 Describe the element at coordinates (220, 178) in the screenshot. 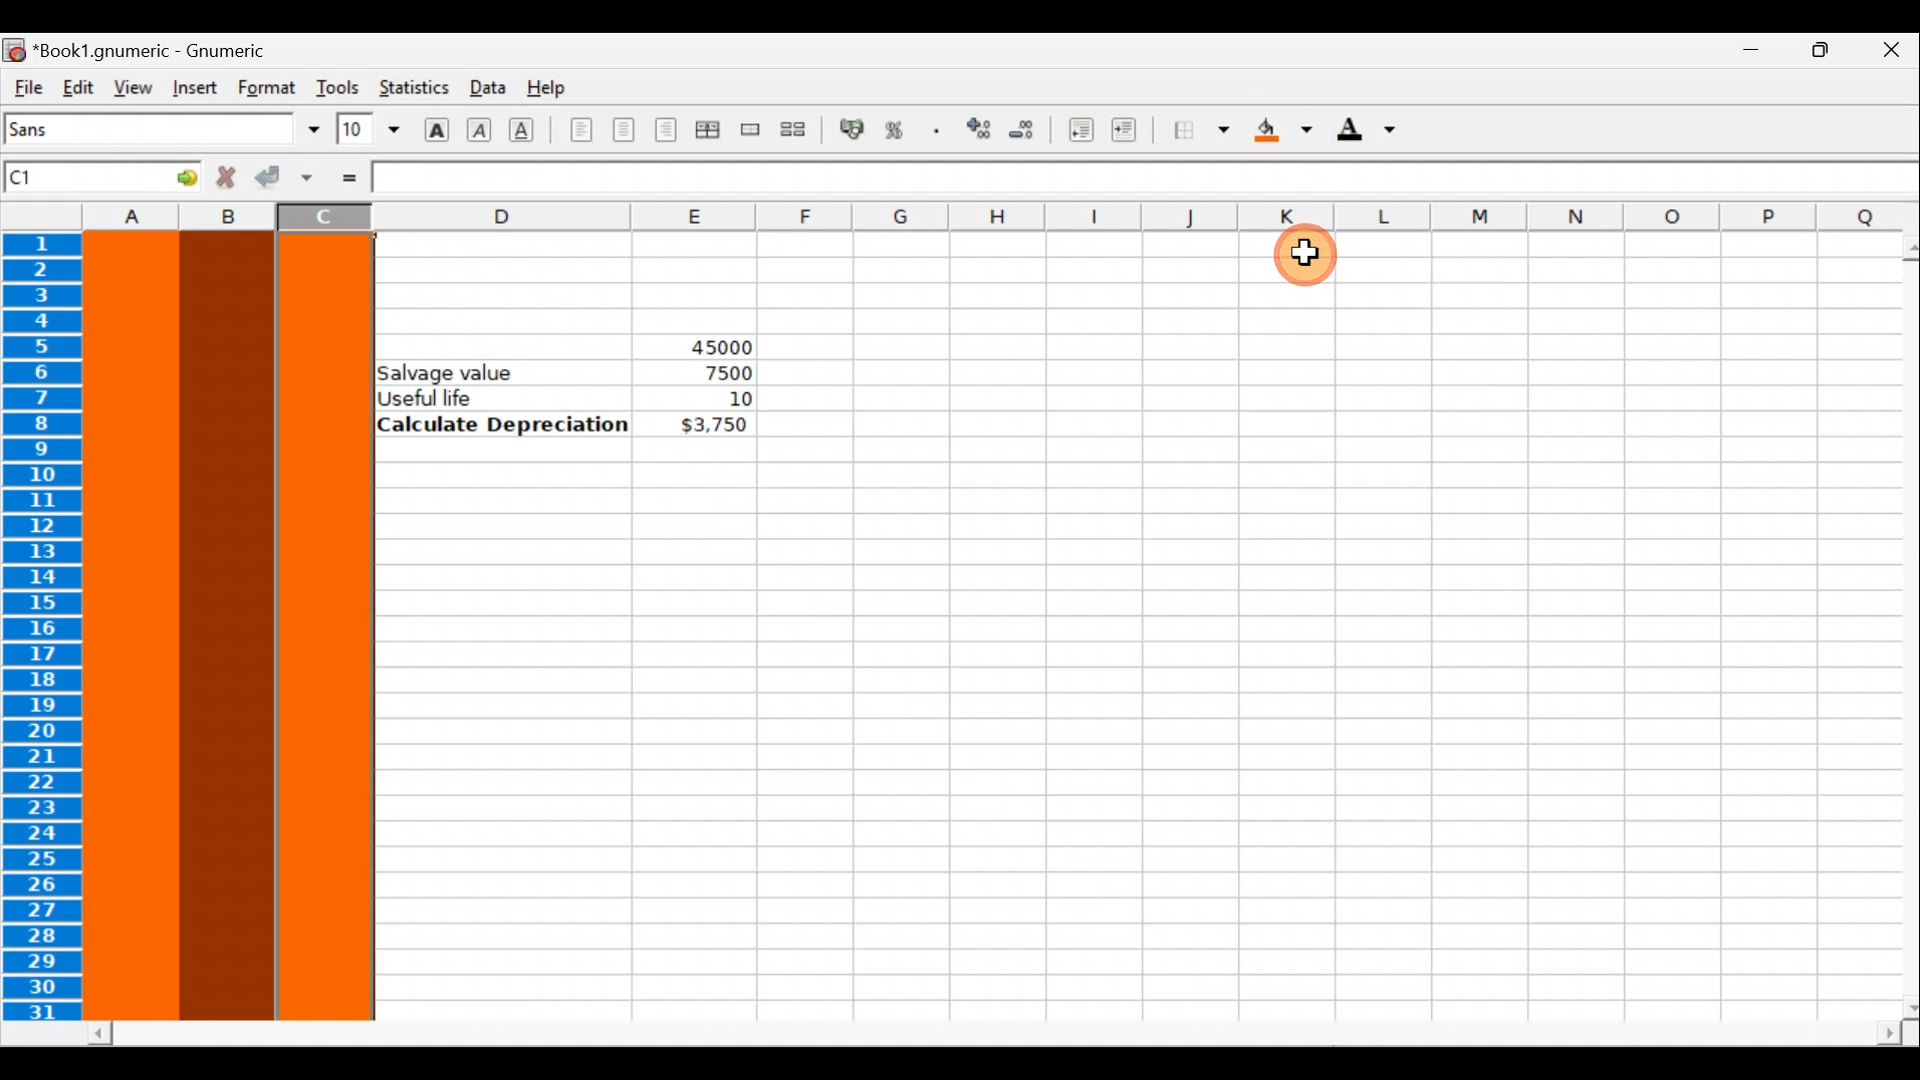

I see `Reject change` at that location.